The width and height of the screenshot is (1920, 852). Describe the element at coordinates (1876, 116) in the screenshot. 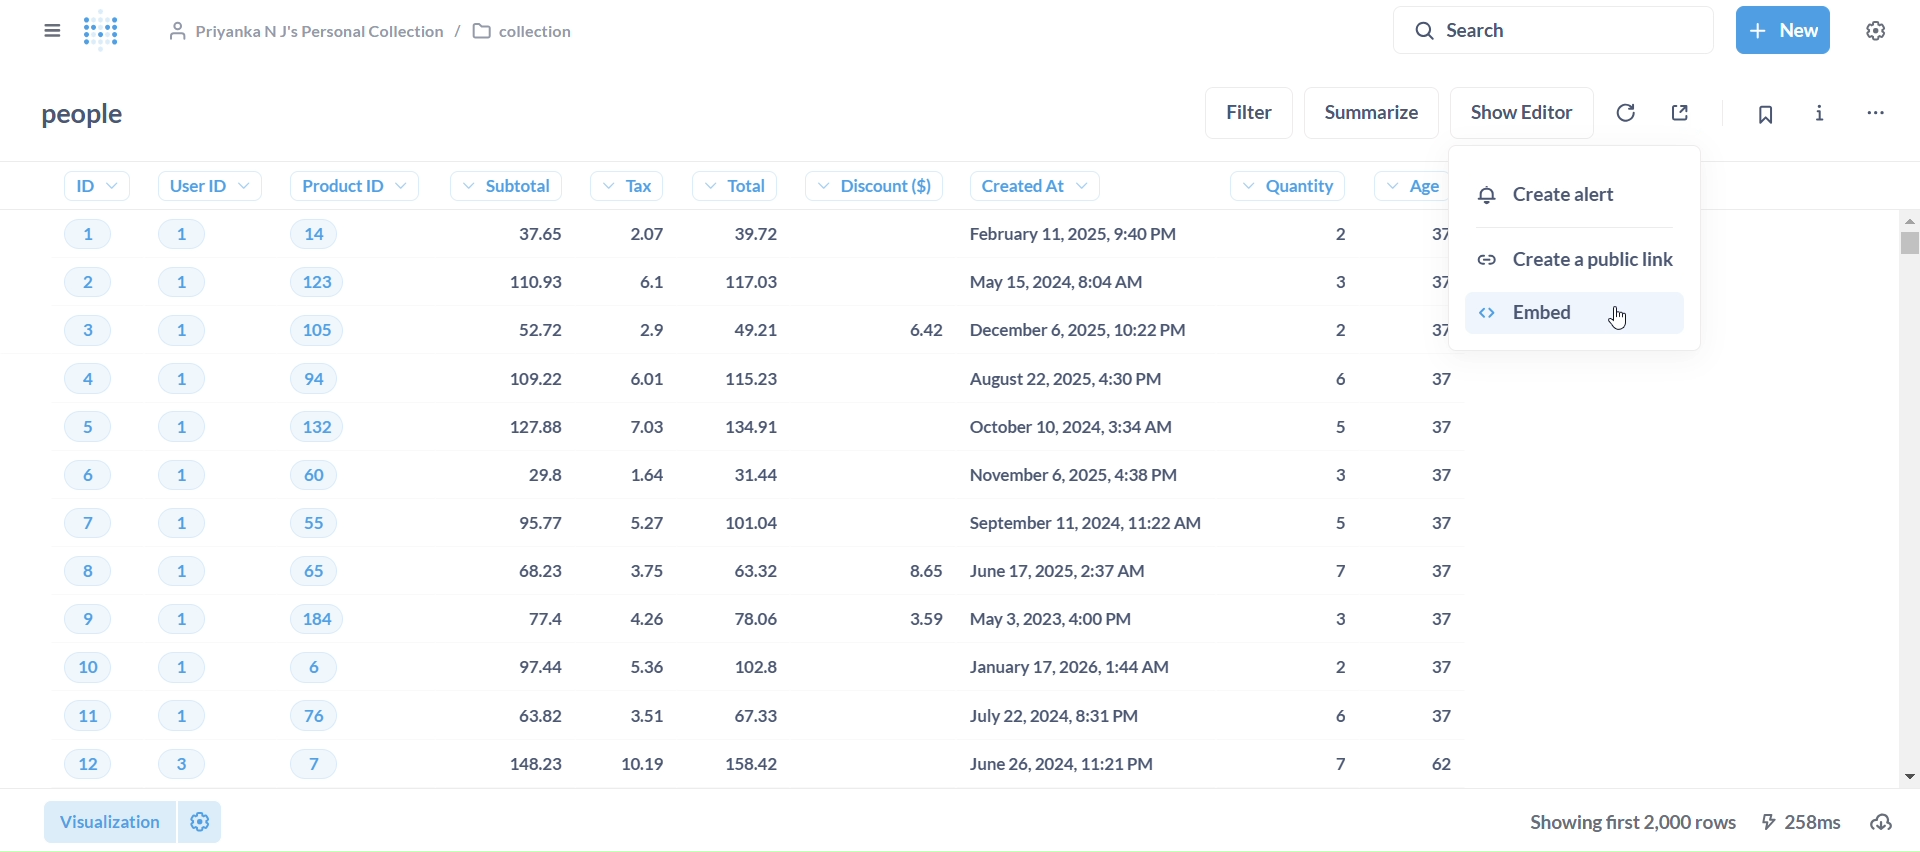

I see `move,trash and more` at that location.